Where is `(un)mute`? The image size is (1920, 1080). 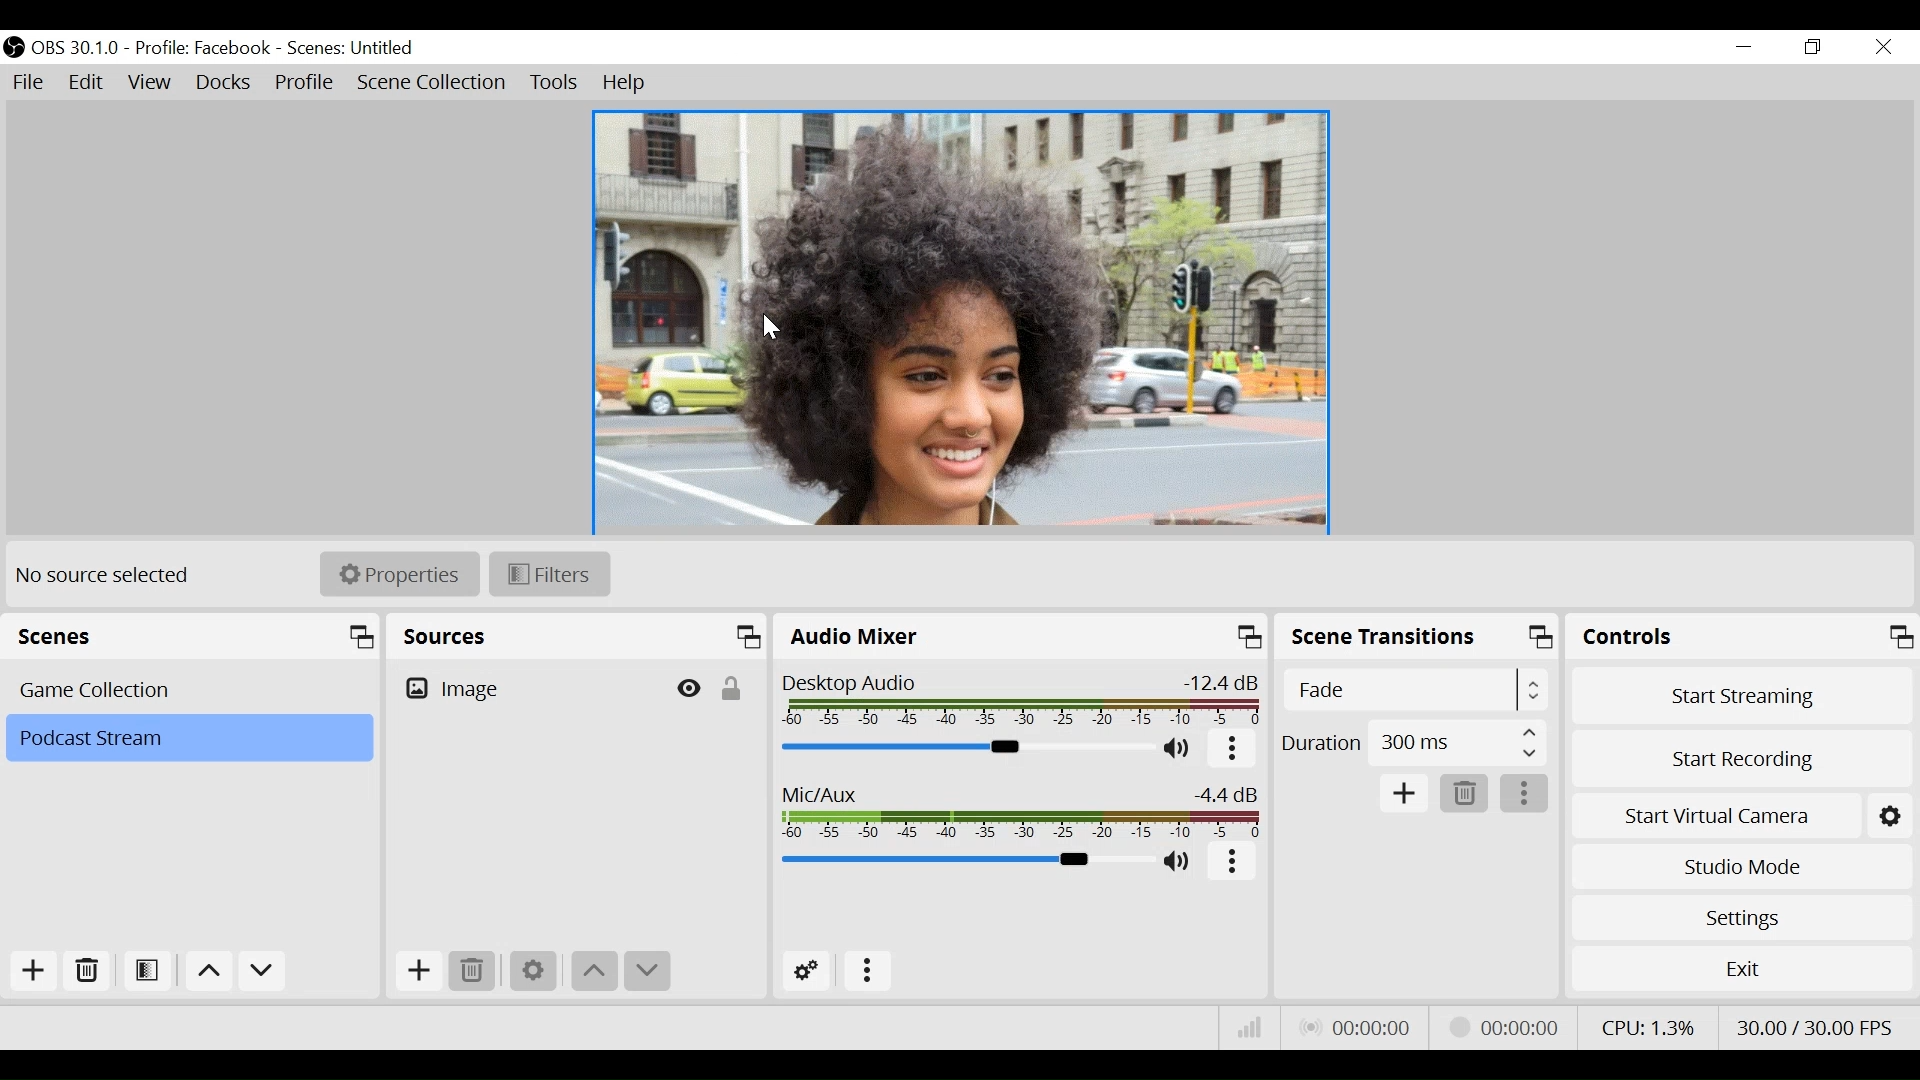
(un)mute is located at coordinates (1179, 749).